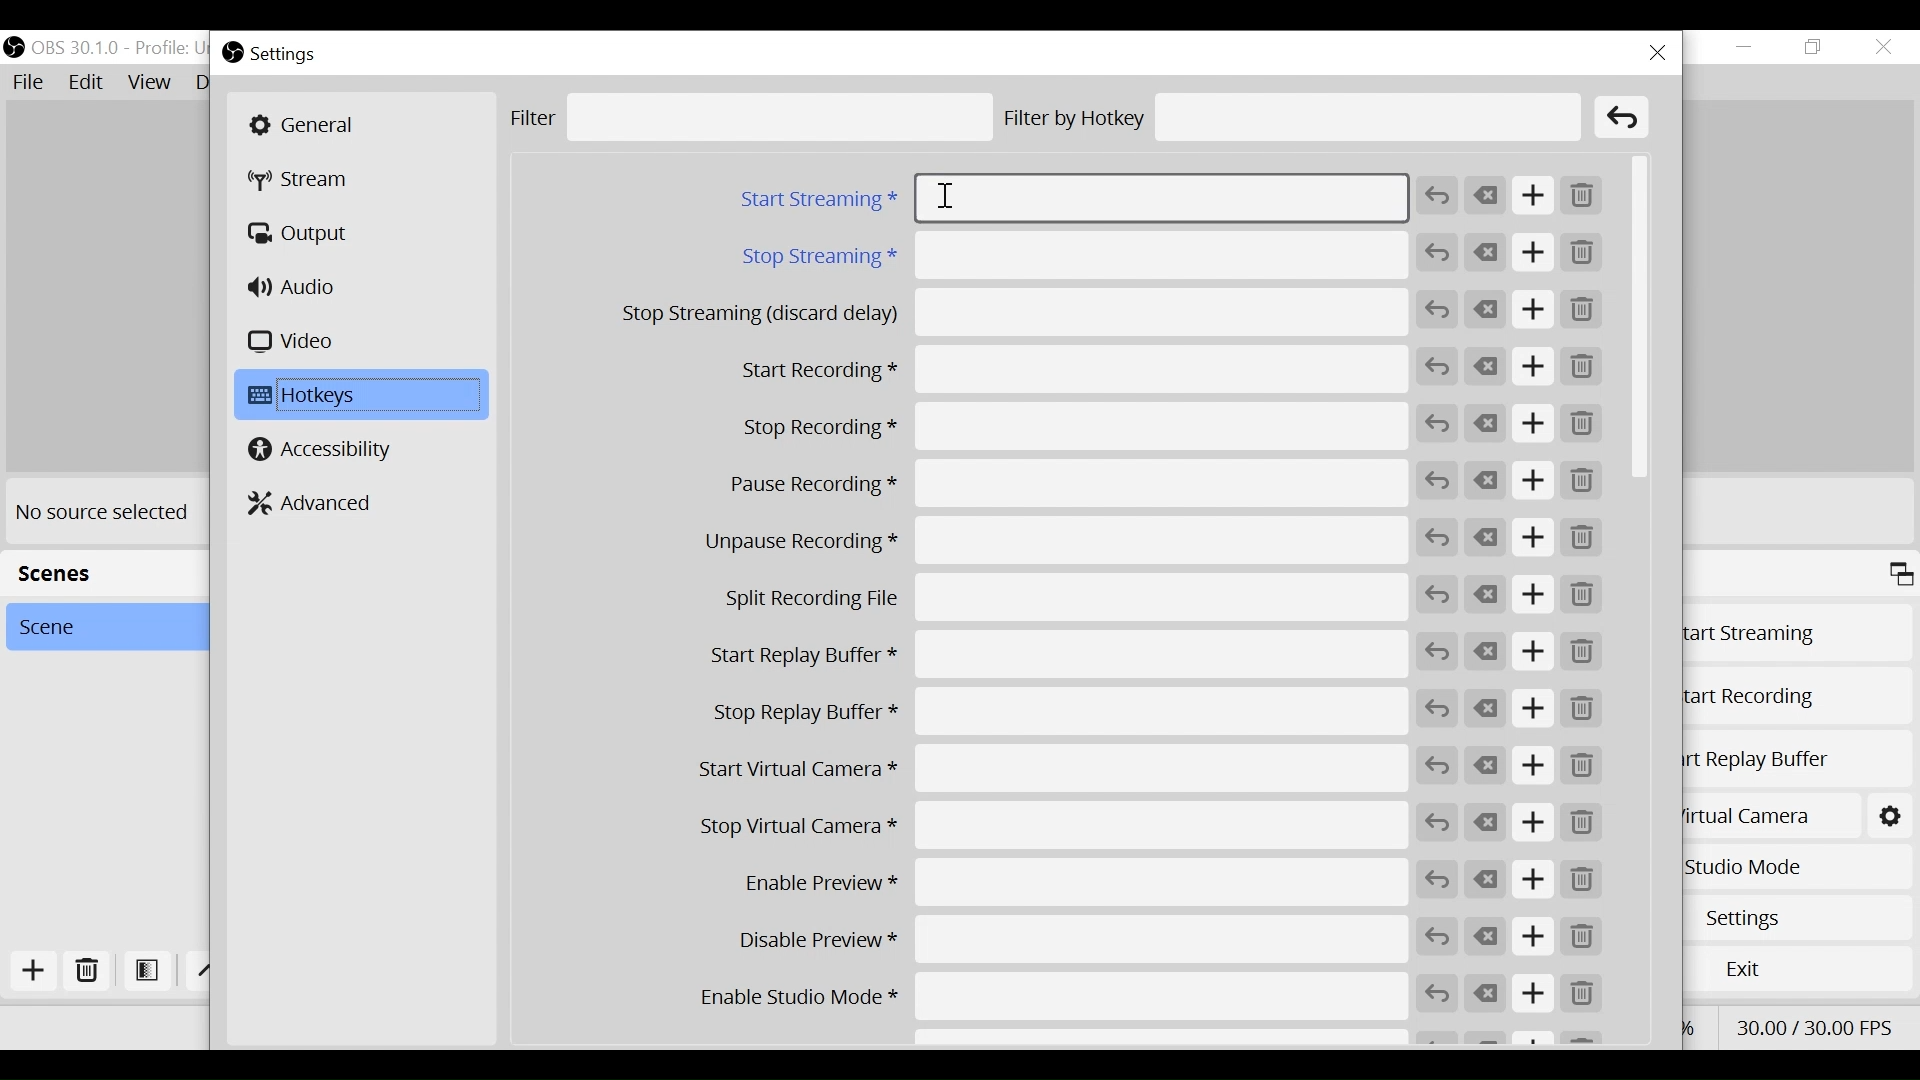  Describe the element at coordinates (1765, 817) in the screenshot. I see `Start Virtual Camera` at that location.